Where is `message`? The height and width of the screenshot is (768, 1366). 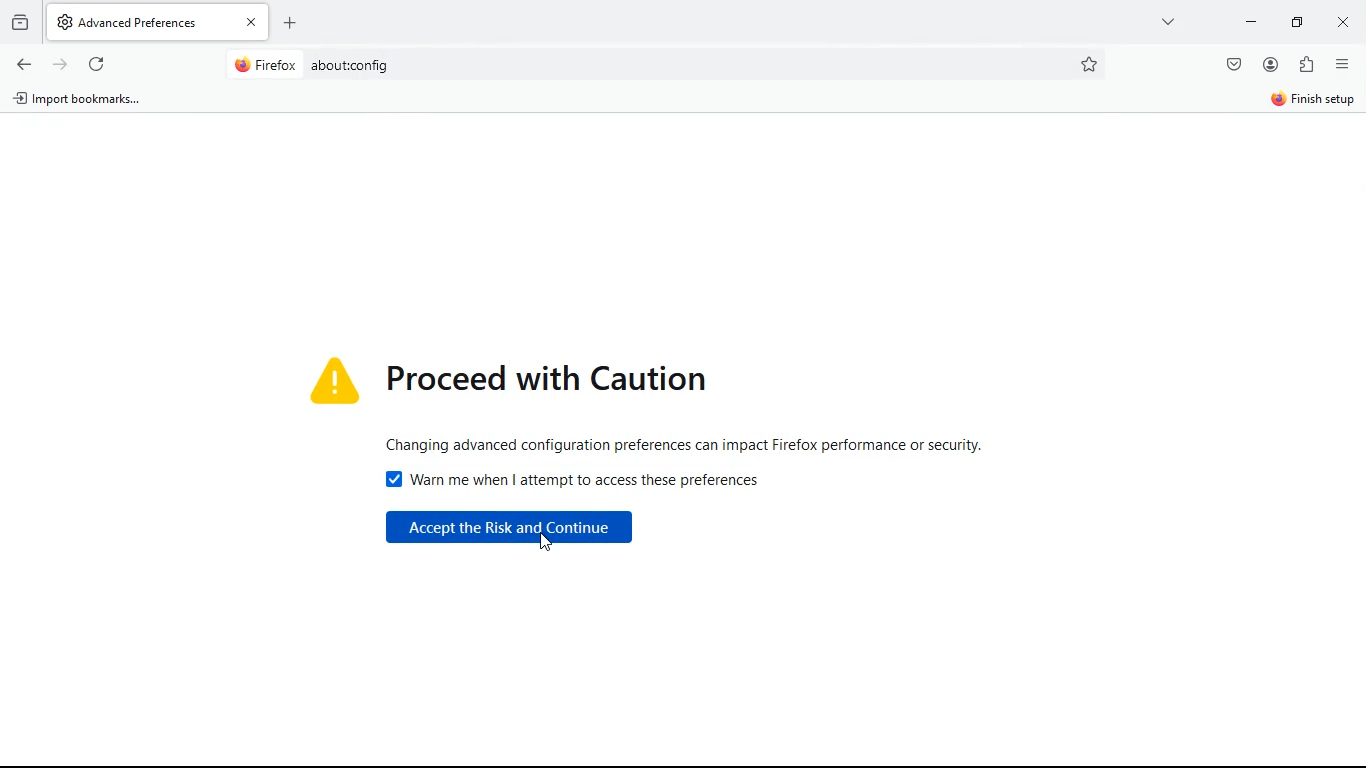 message is located at coordinates (694, 443).